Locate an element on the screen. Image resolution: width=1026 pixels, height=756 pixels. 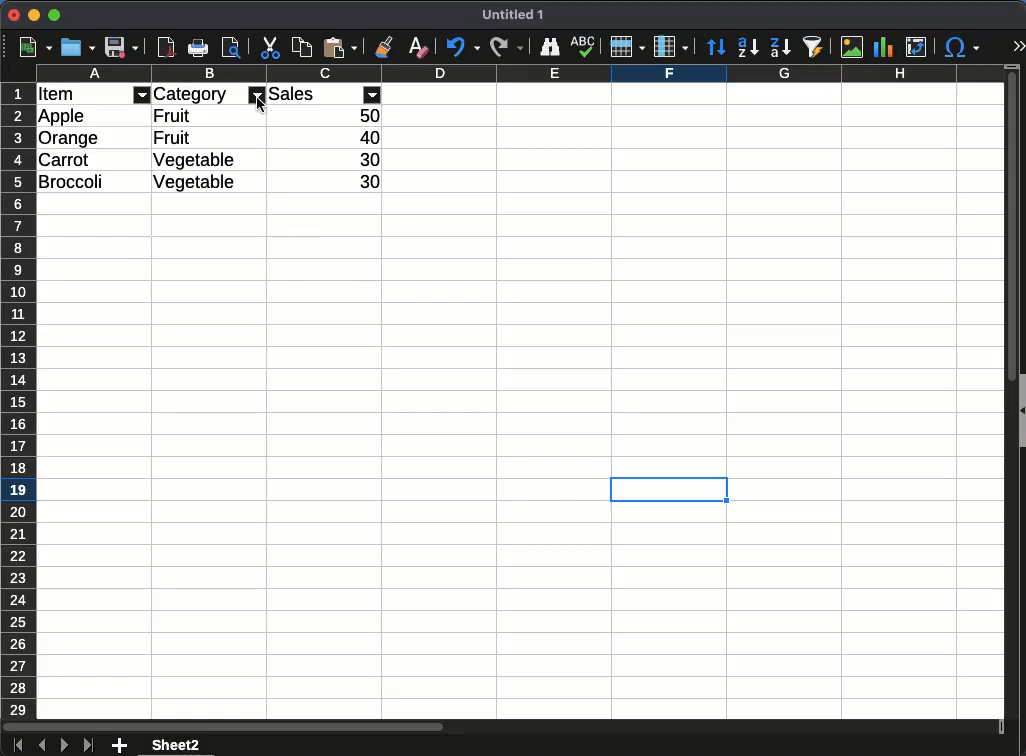
special character is located at coordinates (963, 49).